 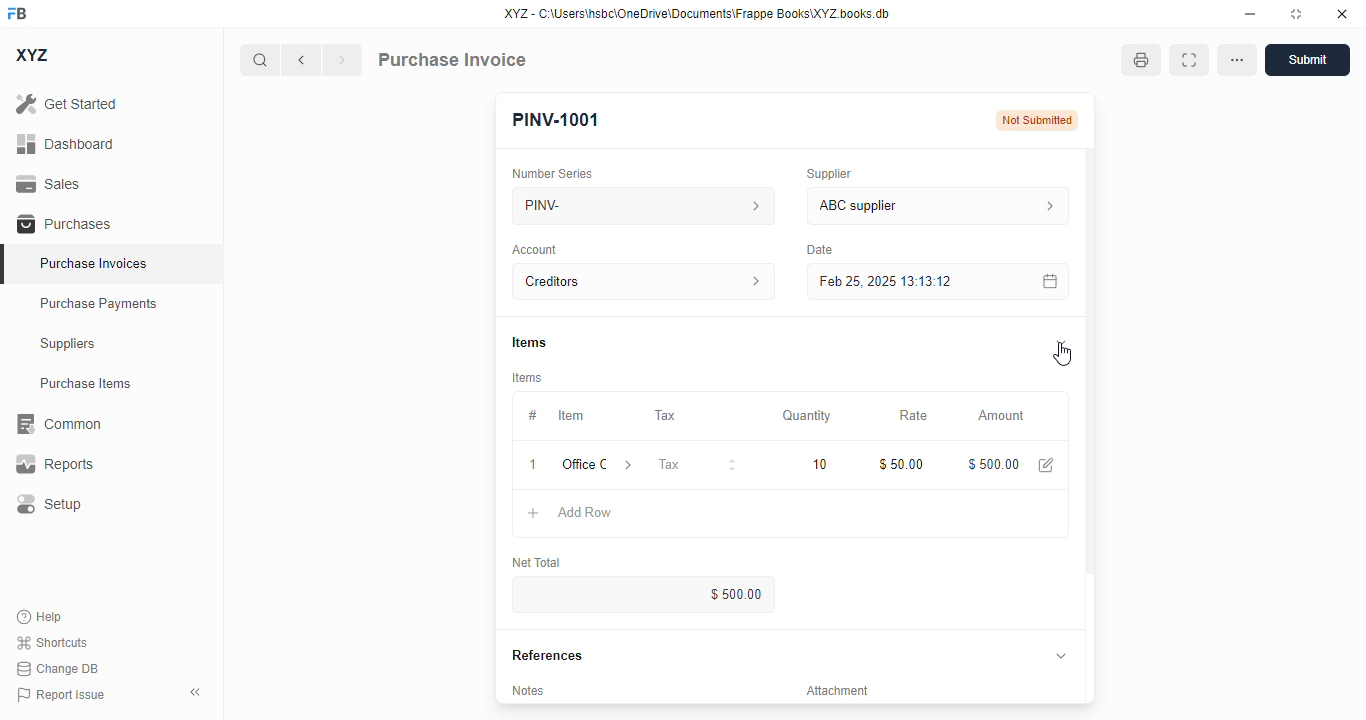 What do you see at coordinates (807, 416) in the screenshot?
I see `quantity` at bounding box center [807, 416].